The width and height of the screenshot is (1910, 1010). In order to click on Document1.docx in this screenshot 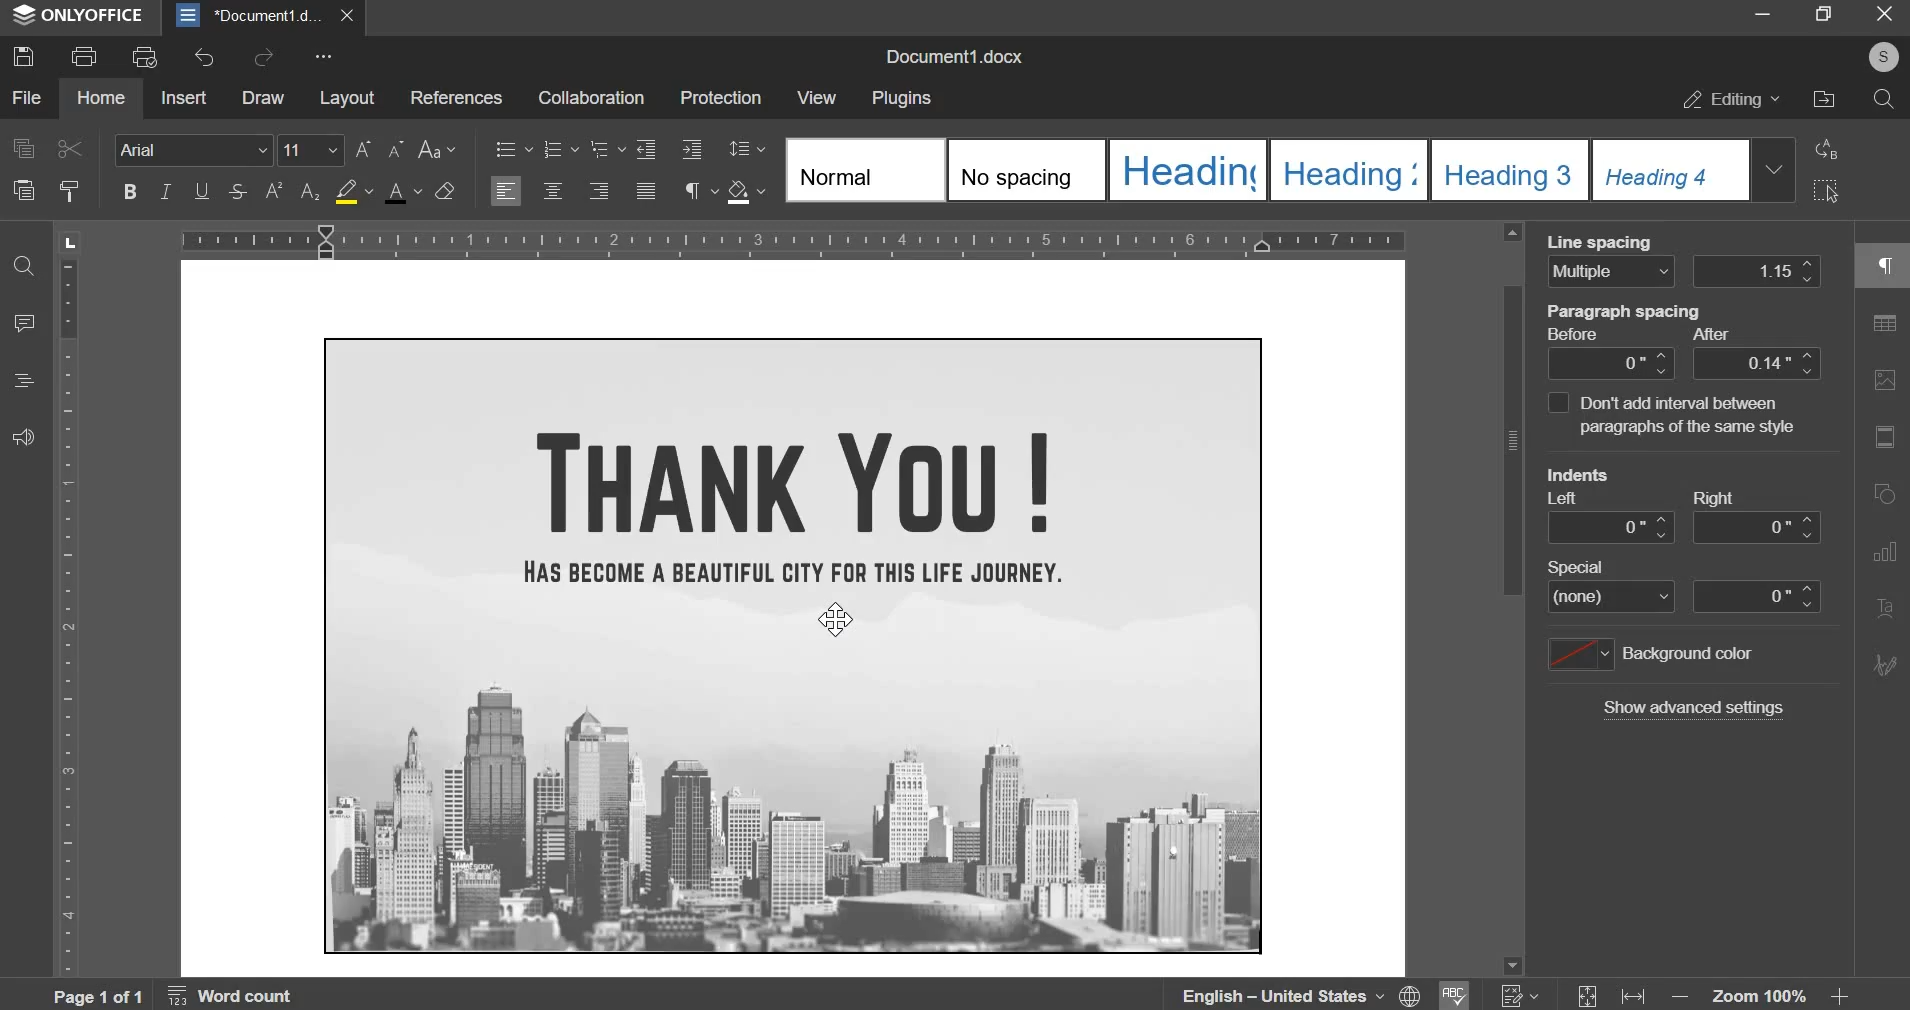, I will do `click(960, 53)`.